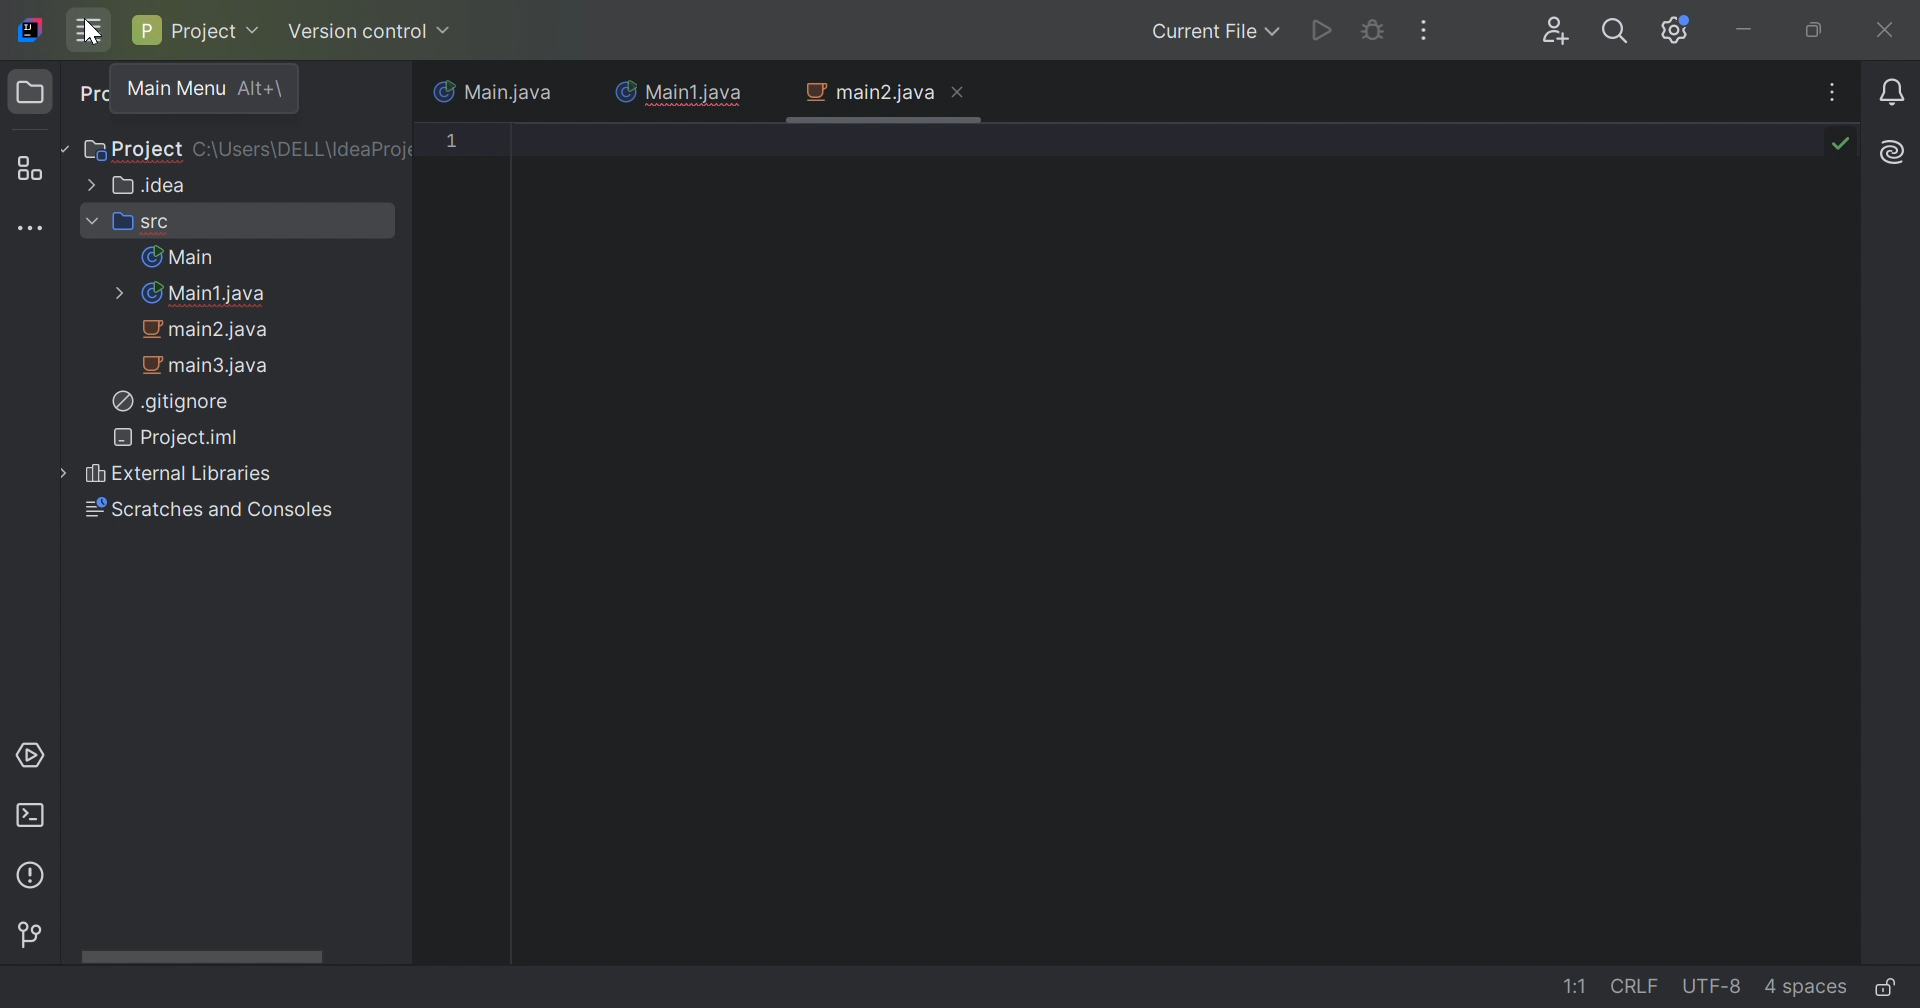  What do you see at coordinates (133, 184) in the screenshot?
I see `.idea` at bounding box center [133, 184].